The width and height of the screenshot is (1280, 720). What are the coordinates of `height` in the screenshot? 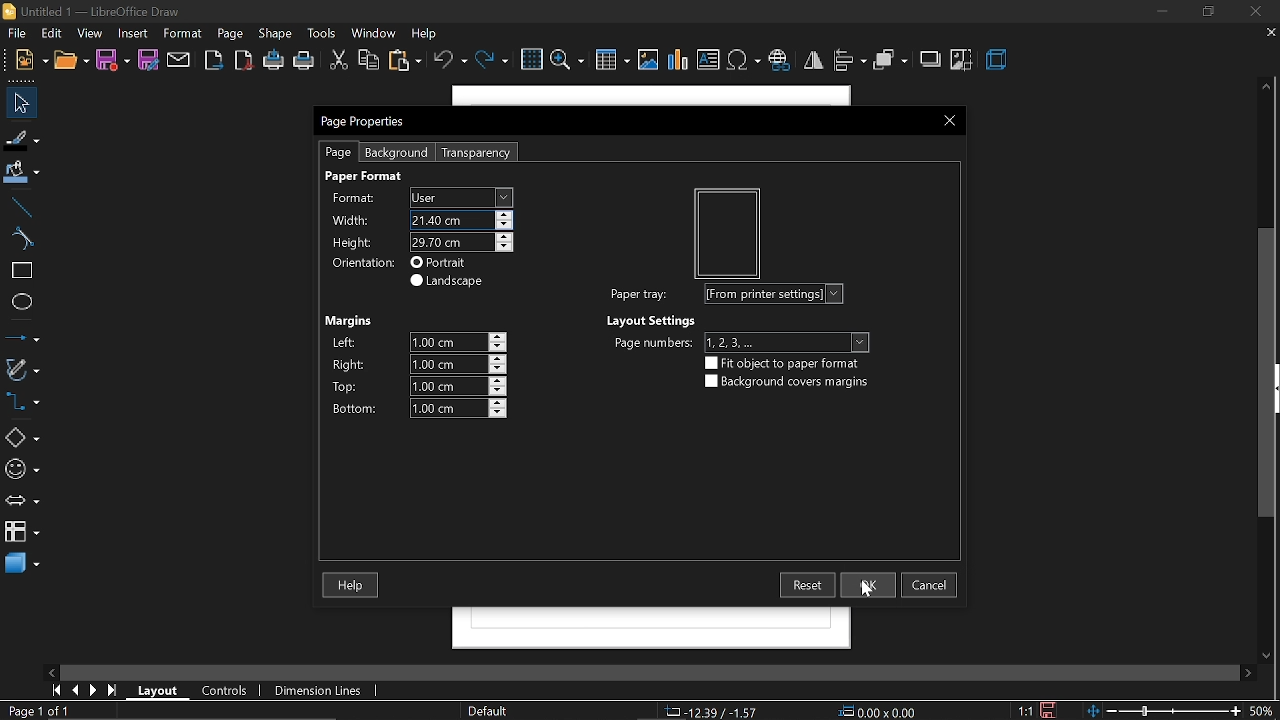 It's located at (352, 241).